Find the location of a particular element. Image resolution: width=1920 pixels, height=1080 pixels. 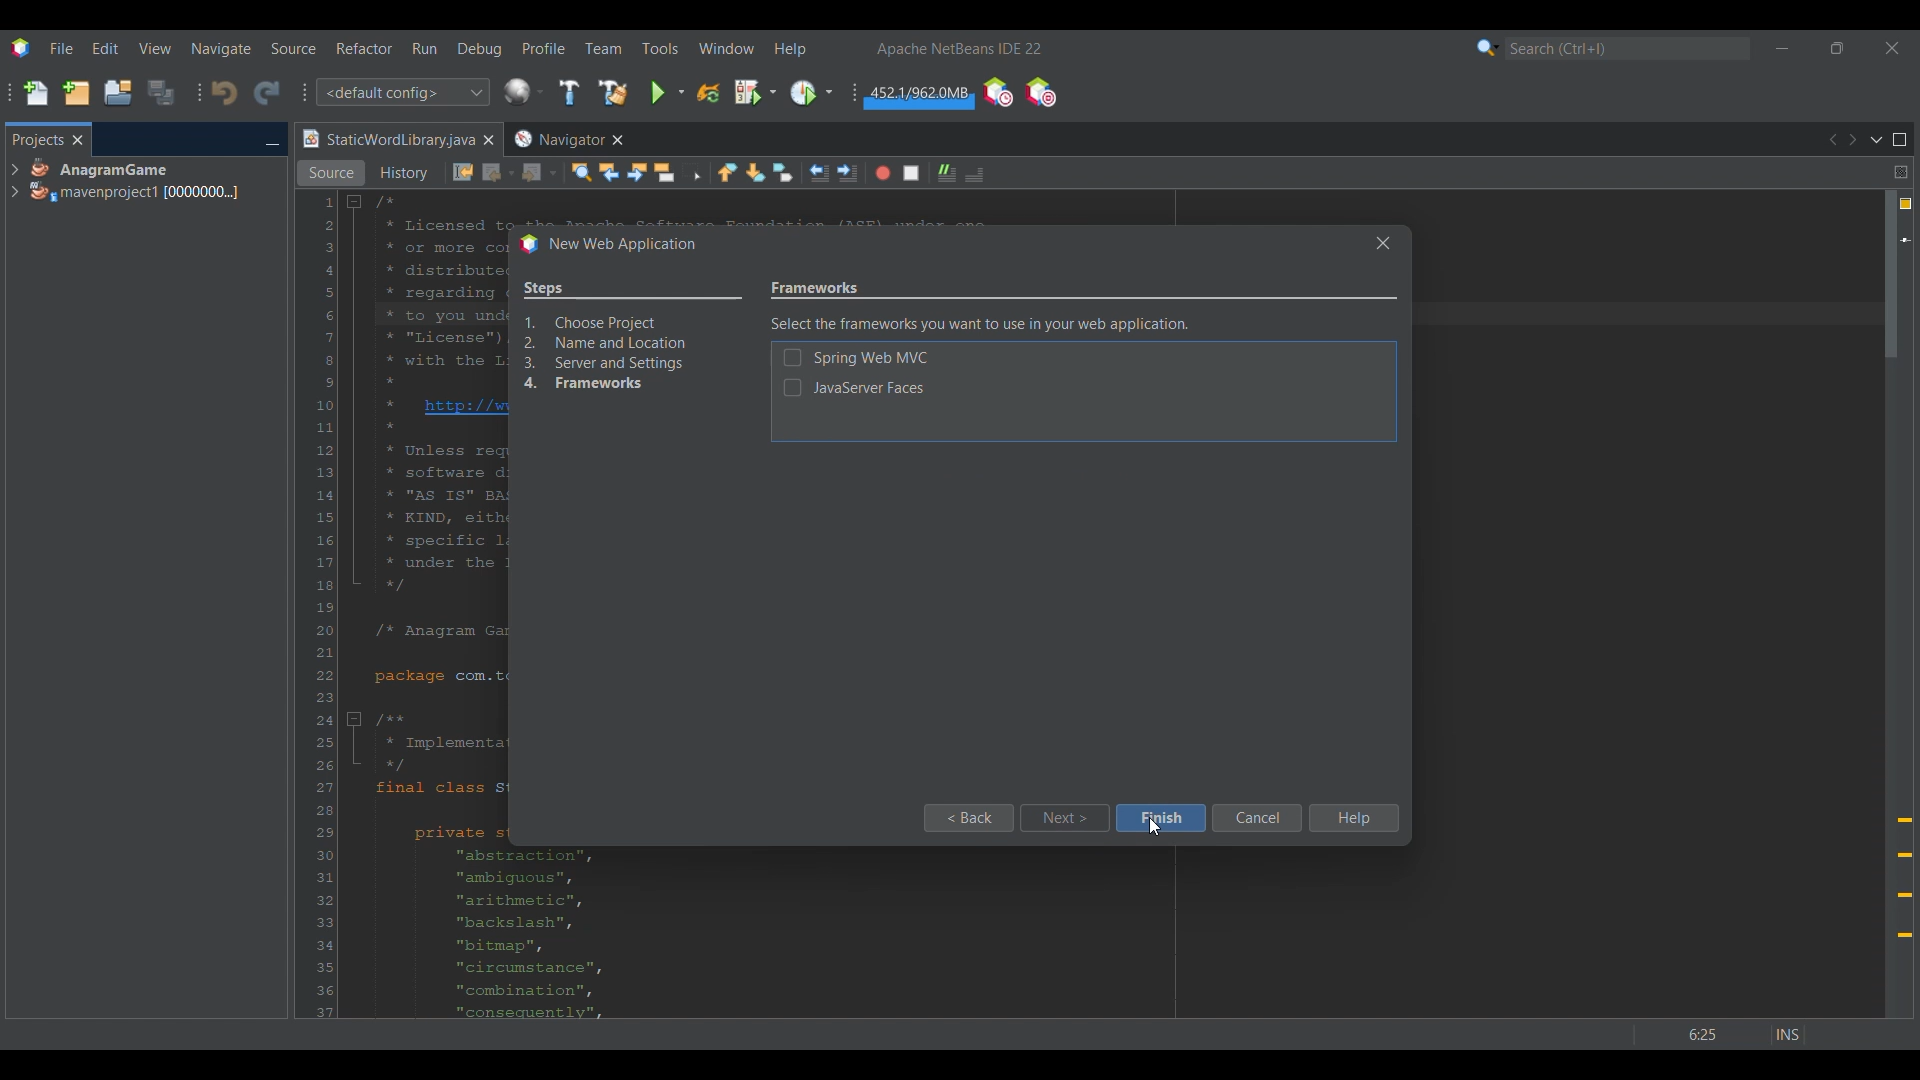

Uncomment is located at coordinates (947, 173).